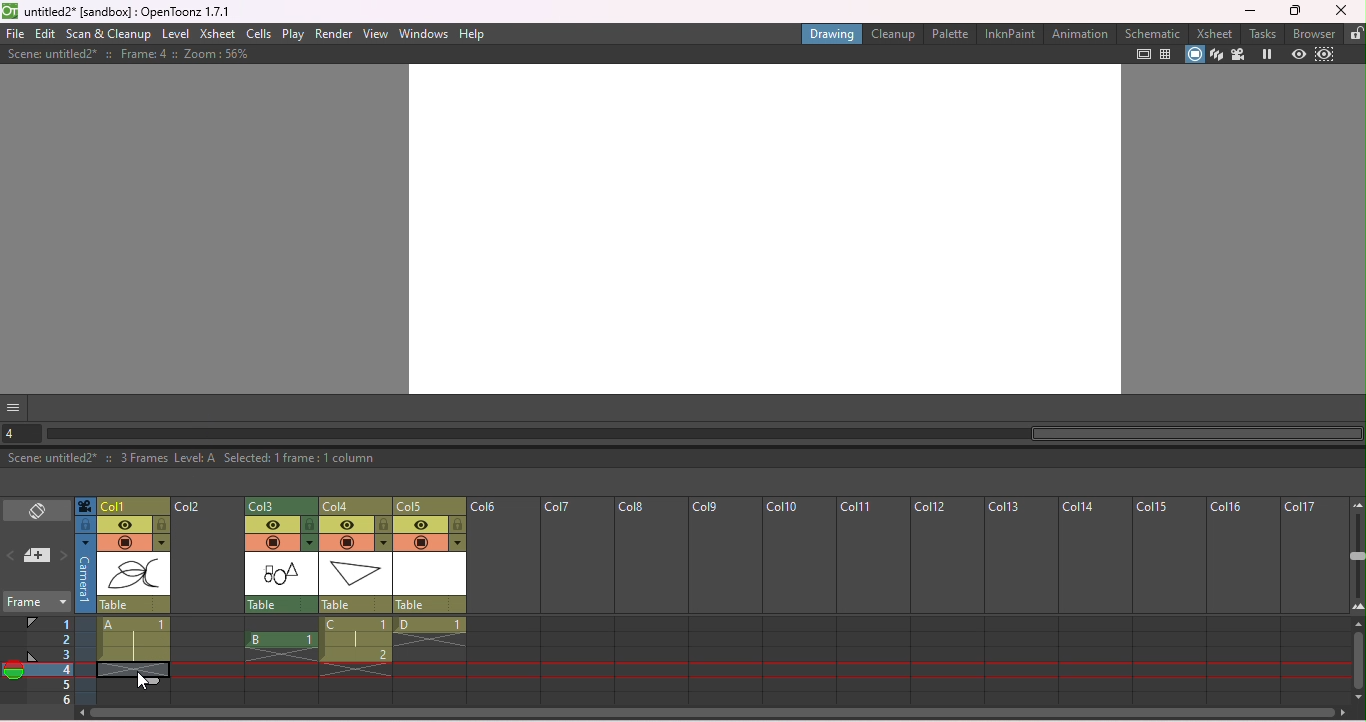 This screenshot has height=722, width=1366. What do you see at coordinates (503, 602) in the screenshot?
I see `column 6` at bounding box center [503, 602].